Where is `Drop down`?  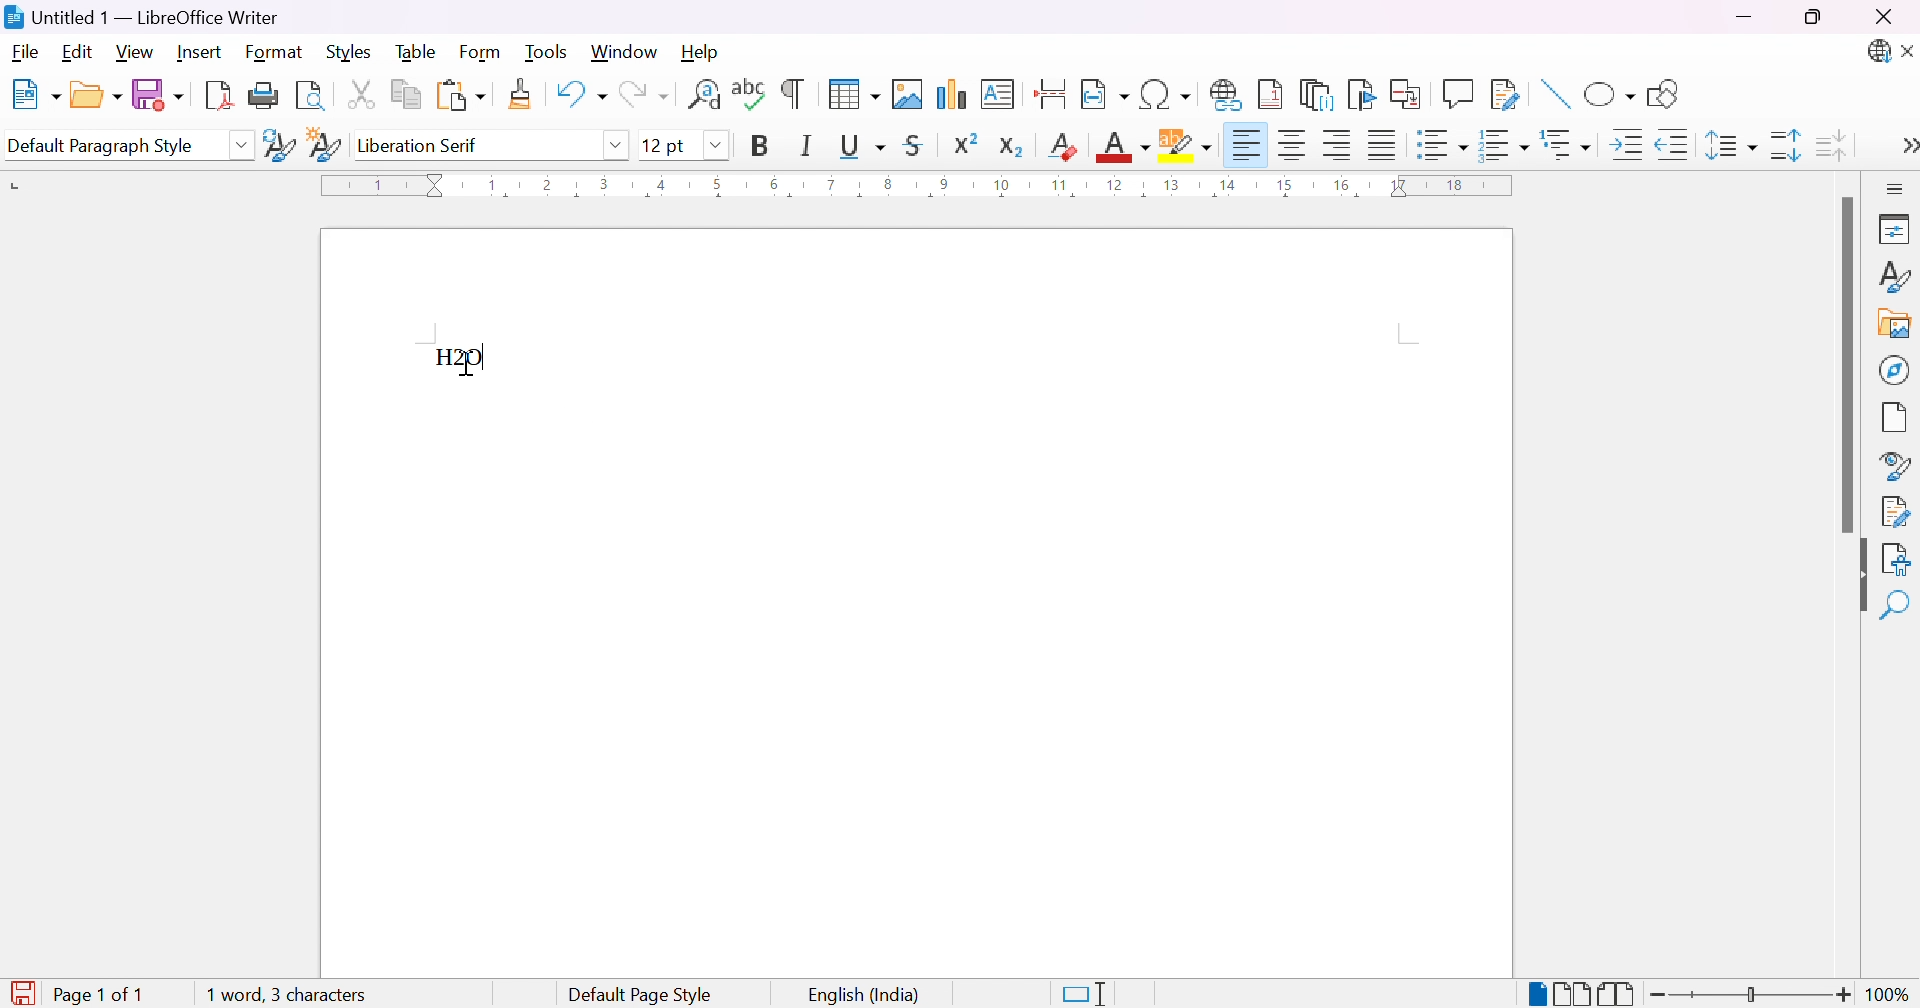 Drop down is located at coordinates (717, 146).